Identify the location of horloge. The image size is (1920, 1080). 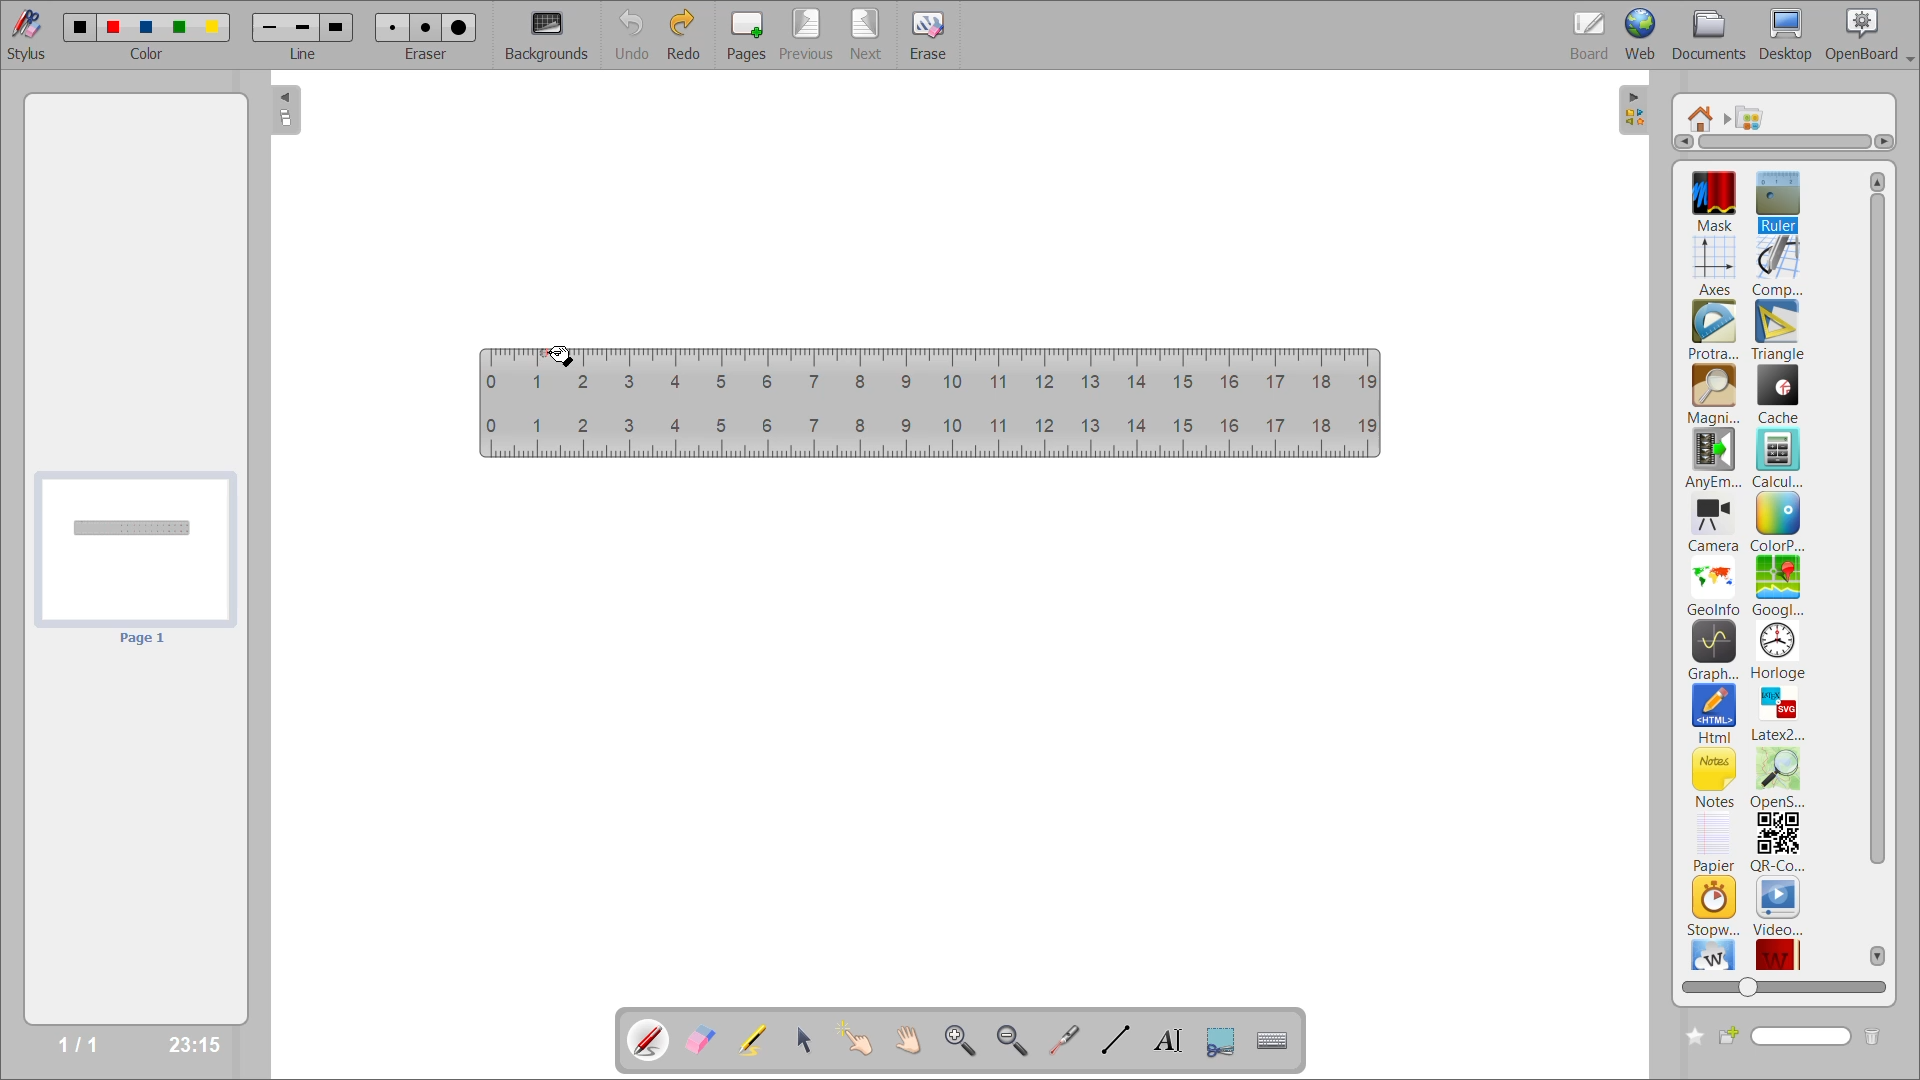
(1779, 650).